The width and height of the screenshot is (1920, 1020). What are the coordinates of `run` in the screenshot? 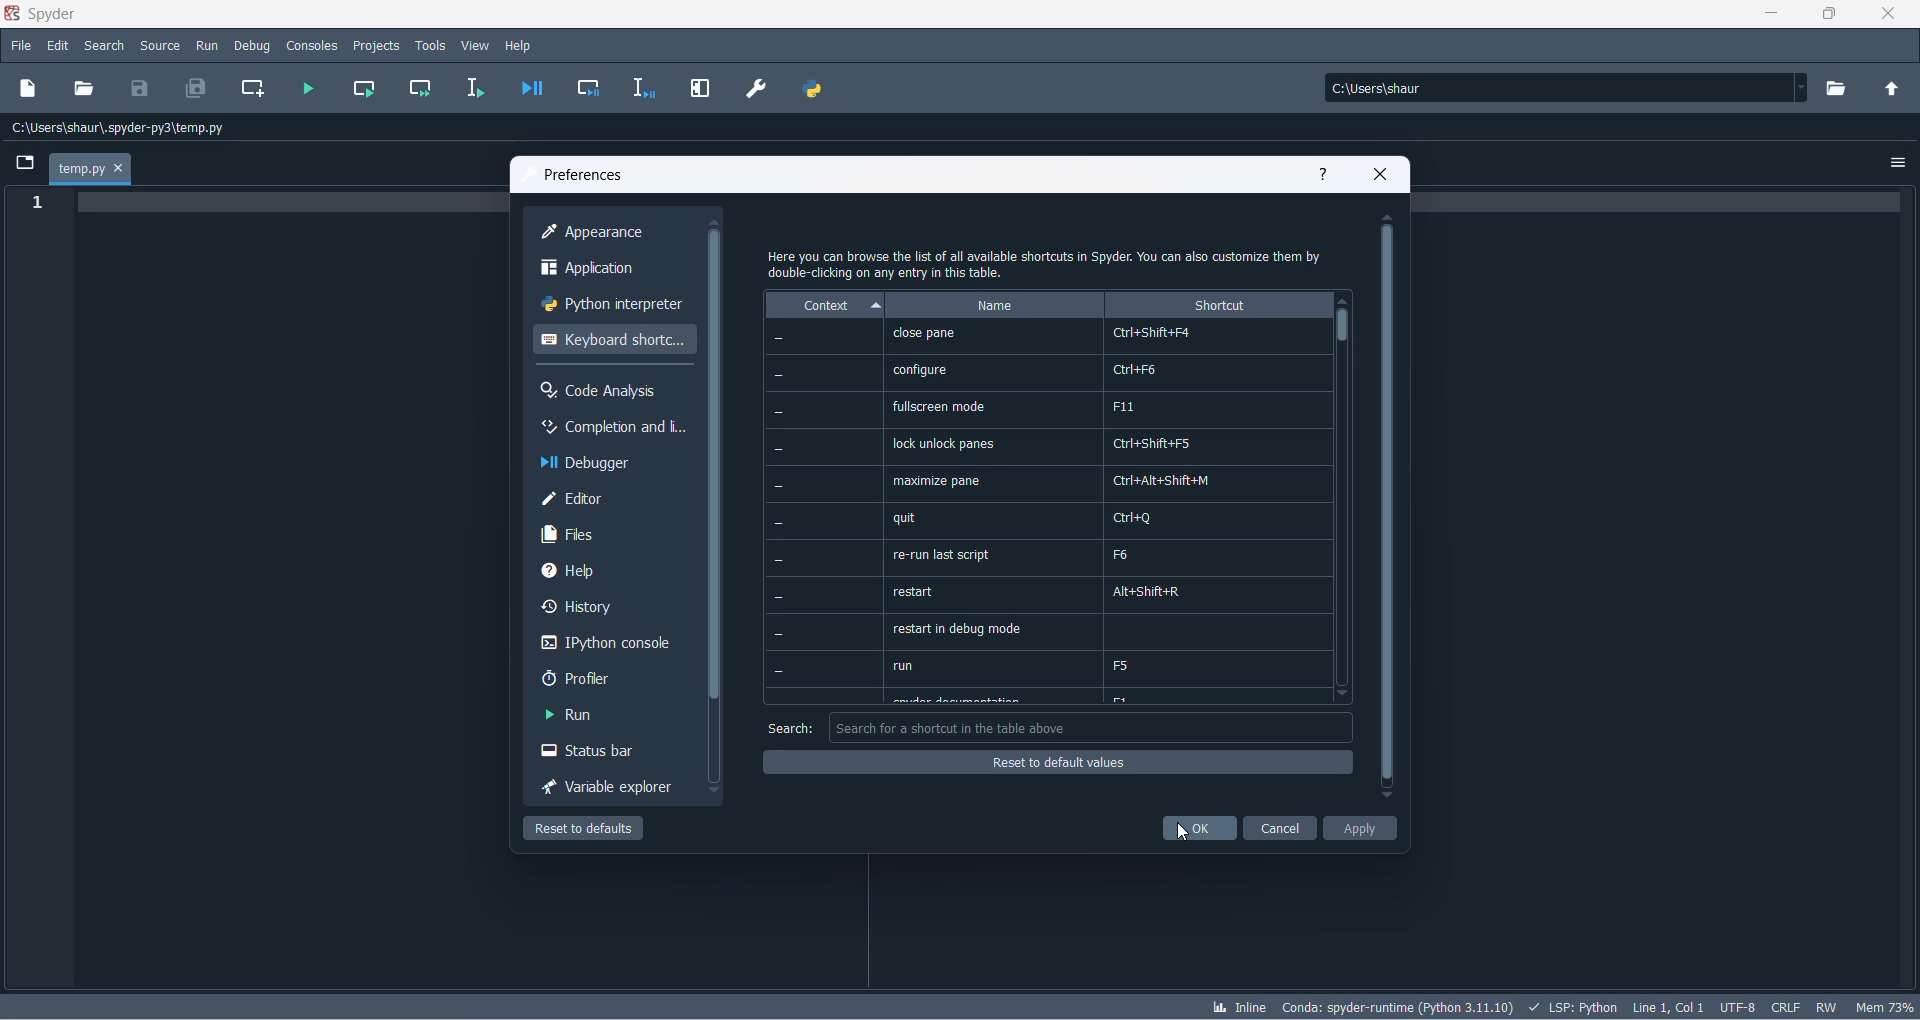 It's located at (203, 43).